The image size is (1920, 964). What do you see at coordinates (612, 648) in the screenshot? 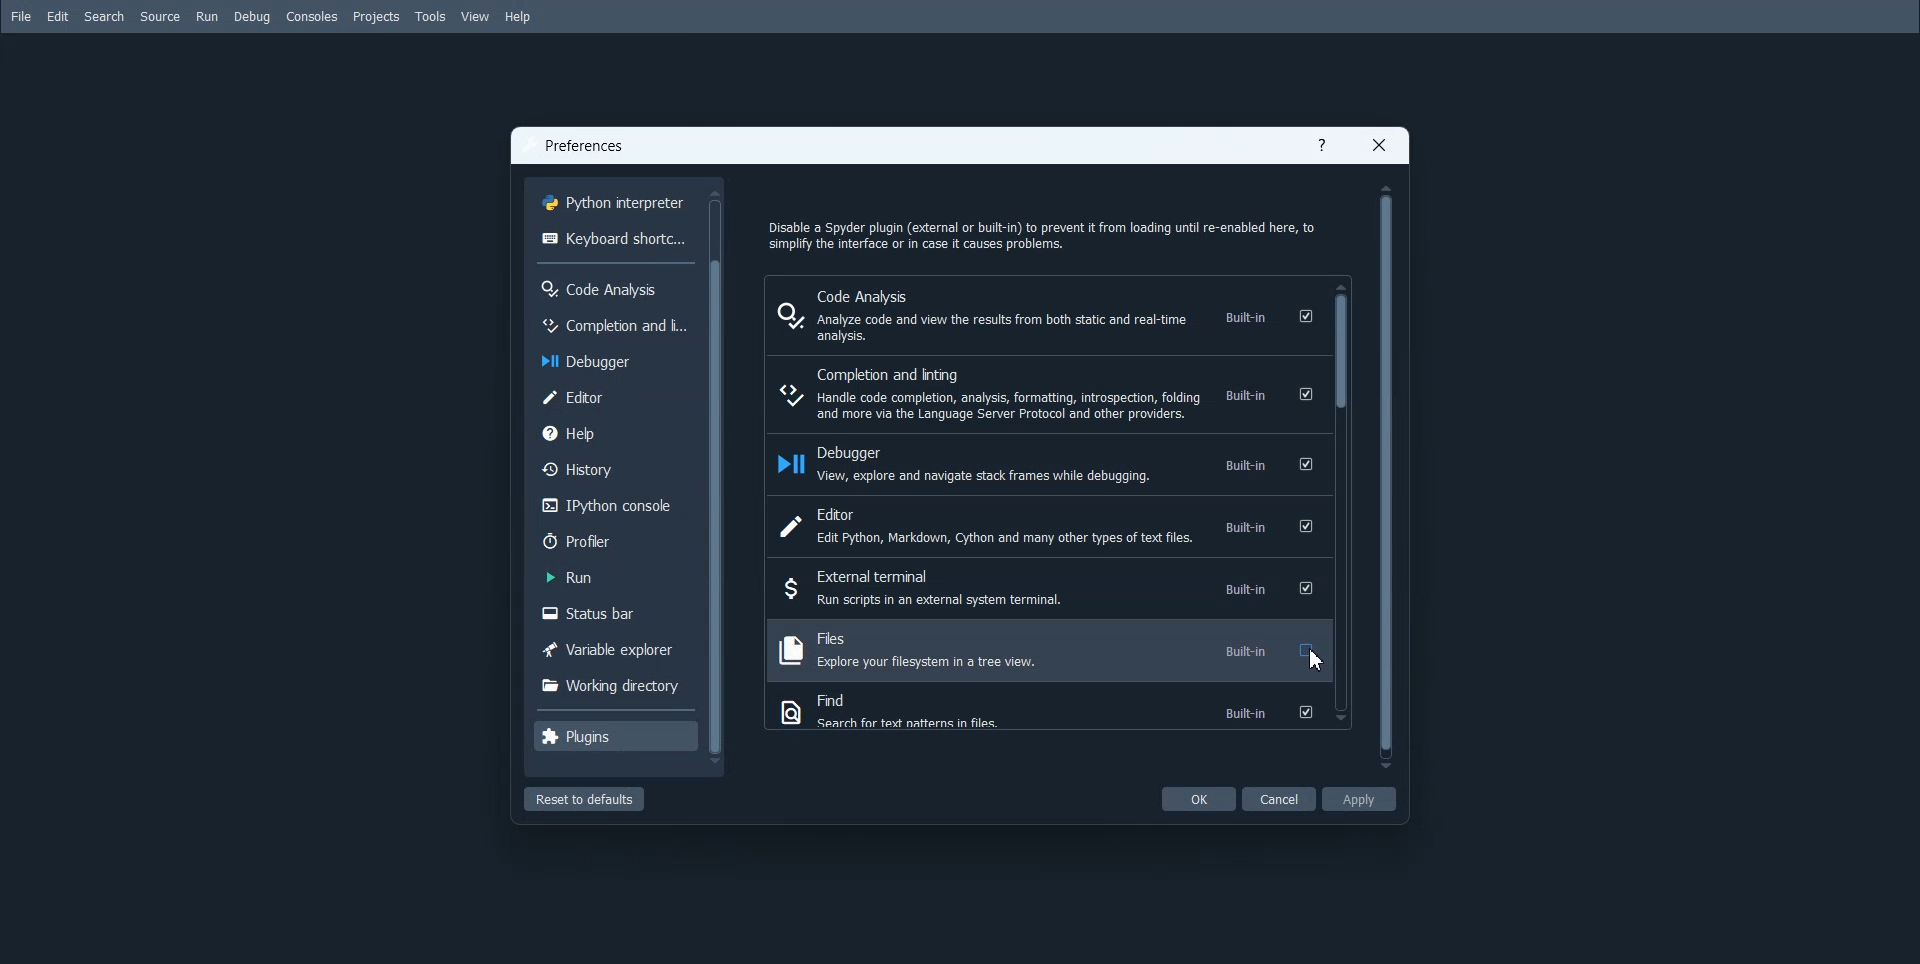
I see `Variable explorer` at bounding box center [612, 648].